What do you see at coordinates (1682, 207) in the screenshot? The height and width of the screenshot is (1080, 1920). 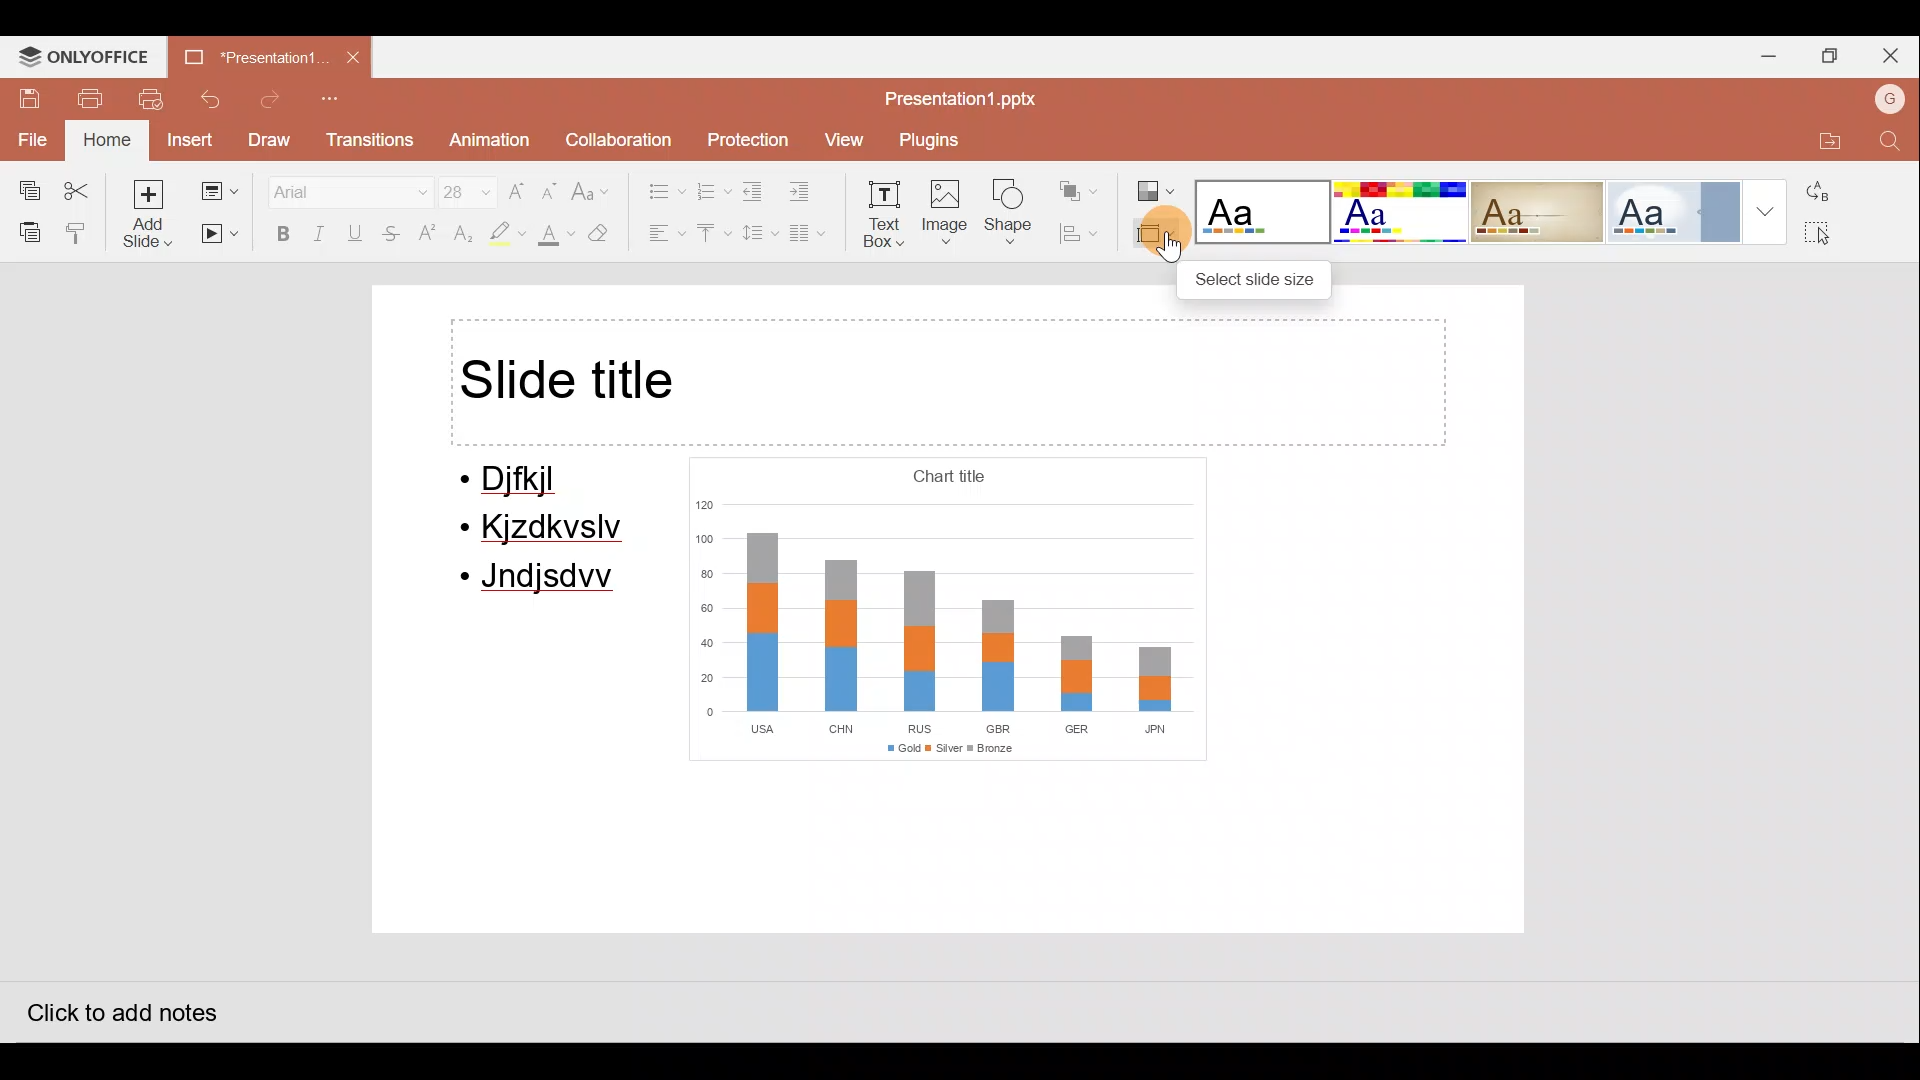 I see `Theme 4` at bounding box center [1682, 207].